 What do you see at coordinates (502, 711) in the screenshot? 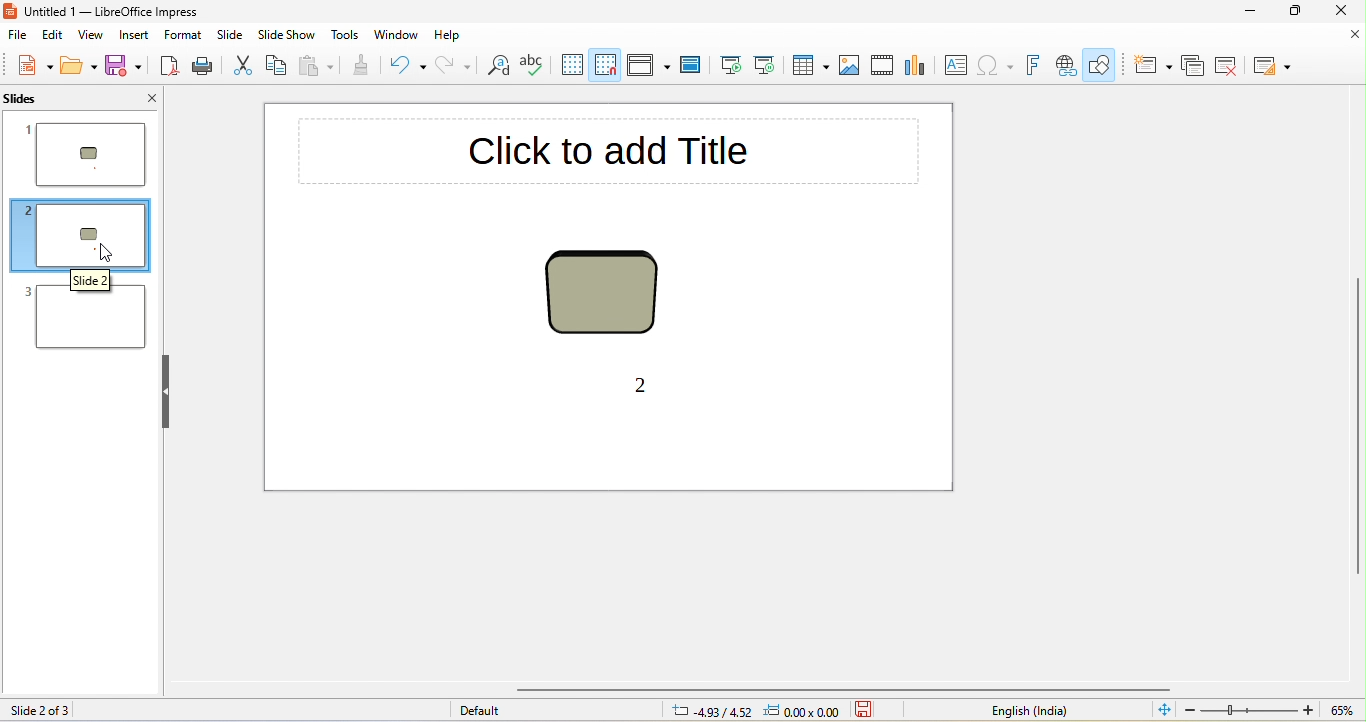
I see `default` at bounding box center [502, 711].